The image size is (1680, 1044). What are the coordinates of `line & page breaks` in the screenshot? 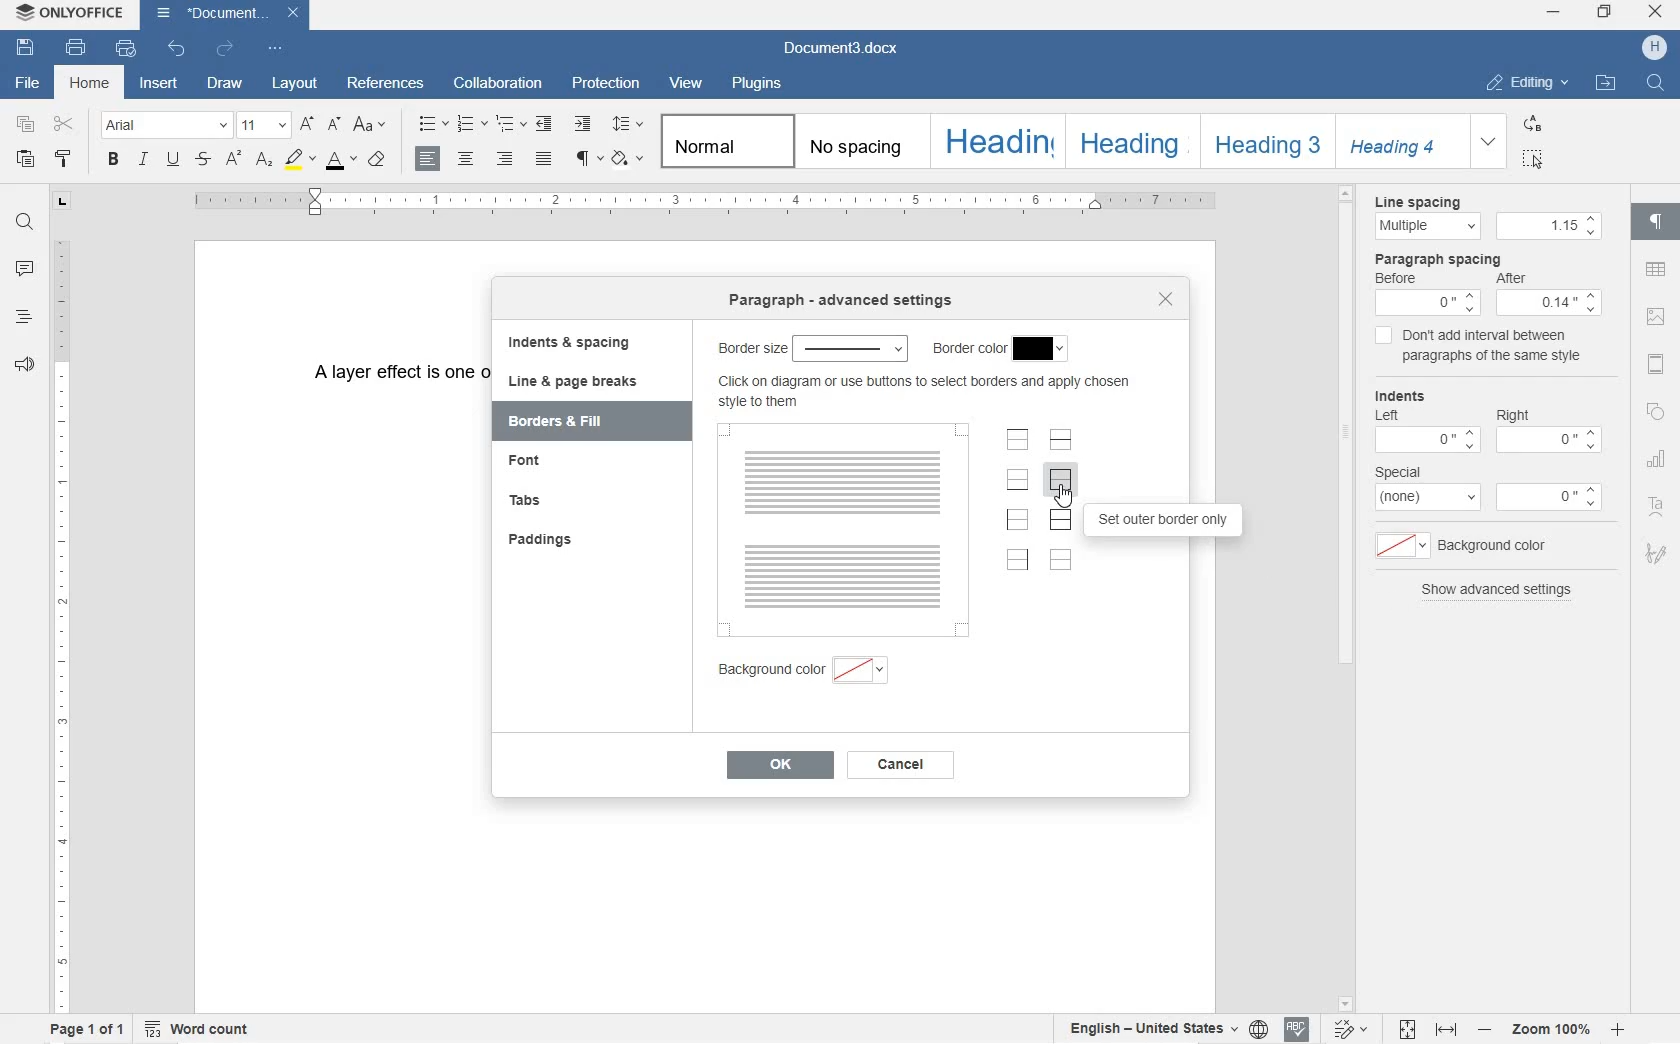 It's located at (587, 381).